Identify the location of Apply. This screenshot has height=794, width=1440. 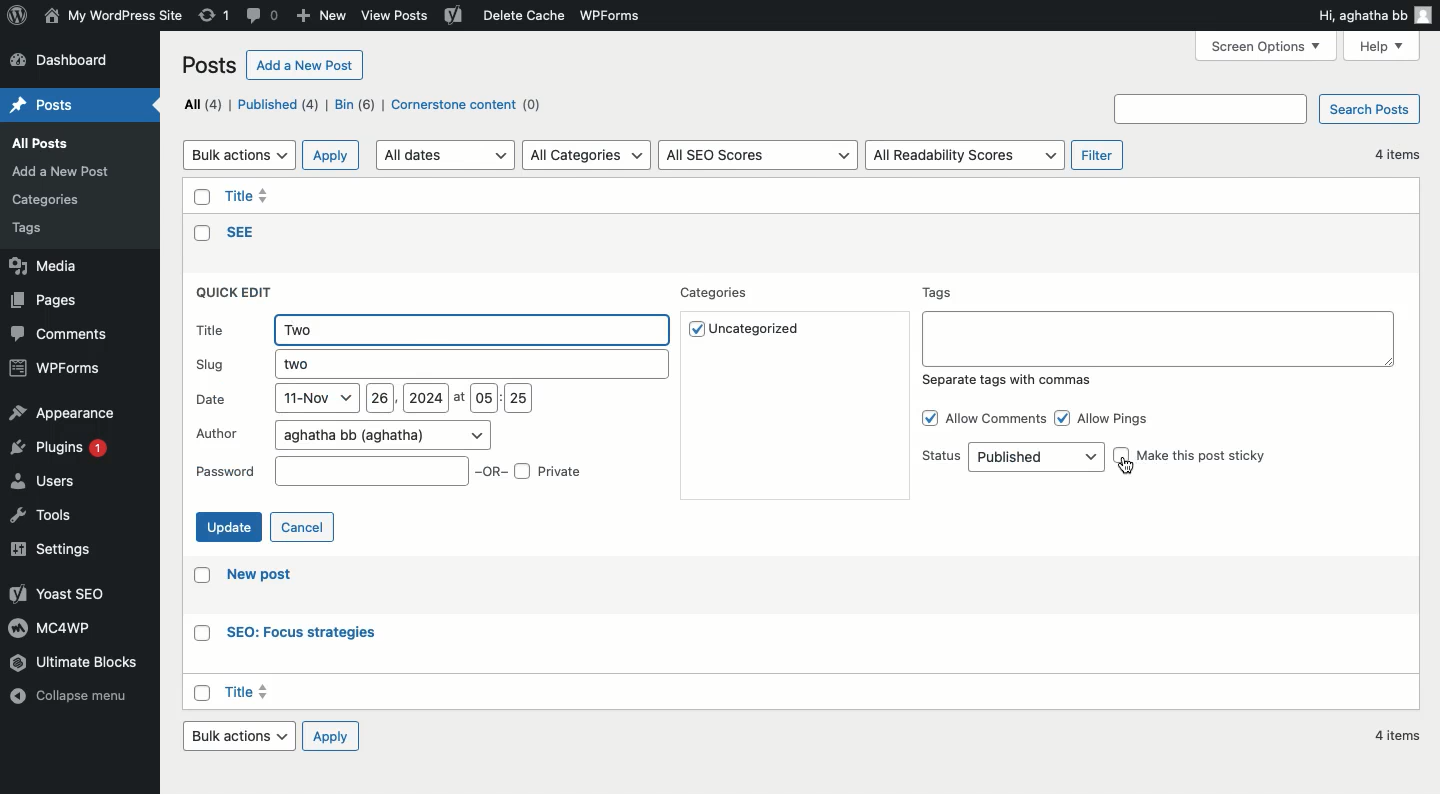
(331, 154).